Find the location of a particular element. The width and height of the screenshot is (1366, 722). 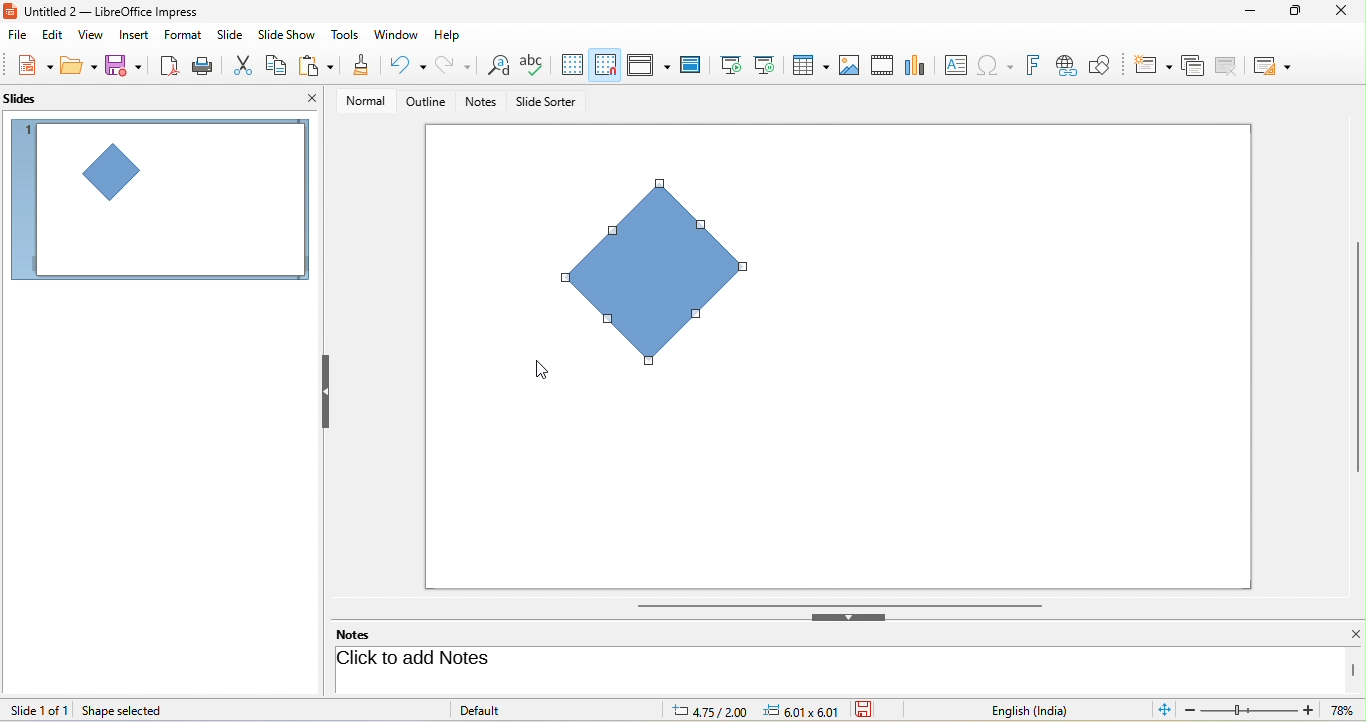

hyperlink is located at coordinates (1070, 66).